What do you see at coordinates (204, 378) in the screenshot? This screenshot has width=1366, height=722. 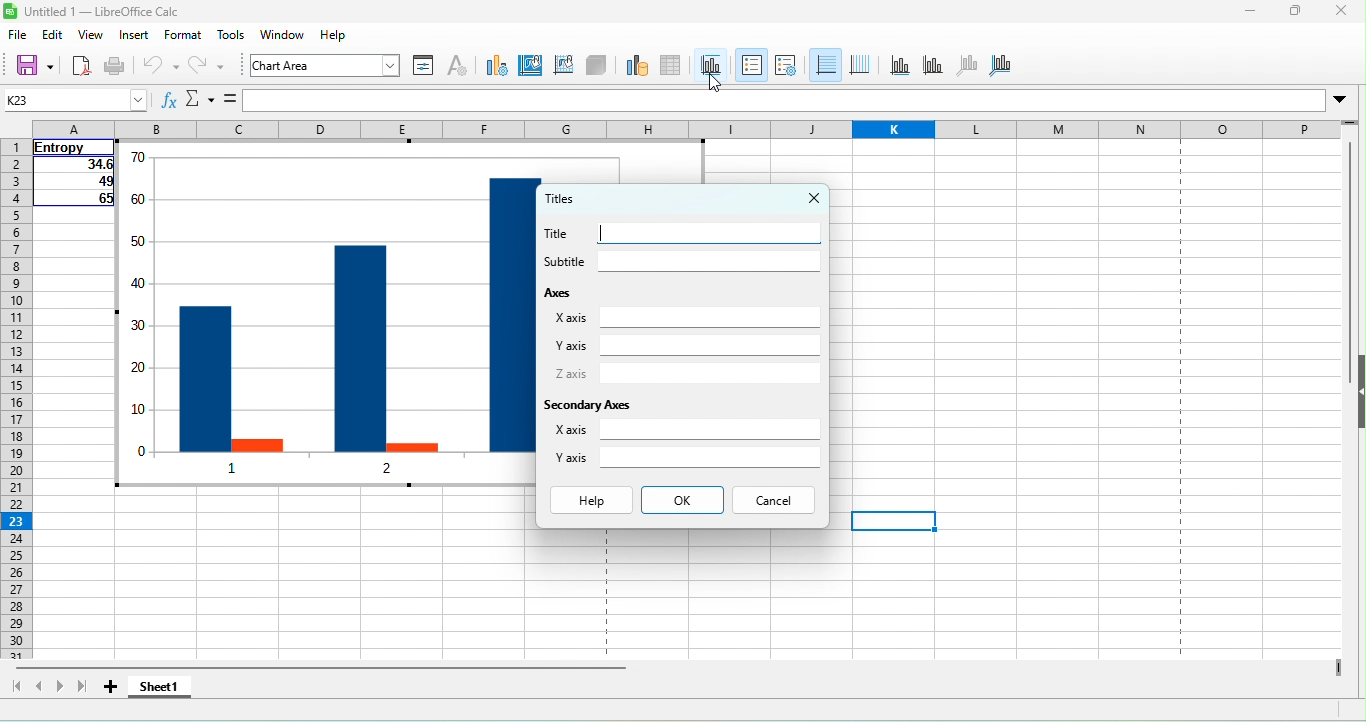 I see `entropy 1` at bounding box center [204, 378].